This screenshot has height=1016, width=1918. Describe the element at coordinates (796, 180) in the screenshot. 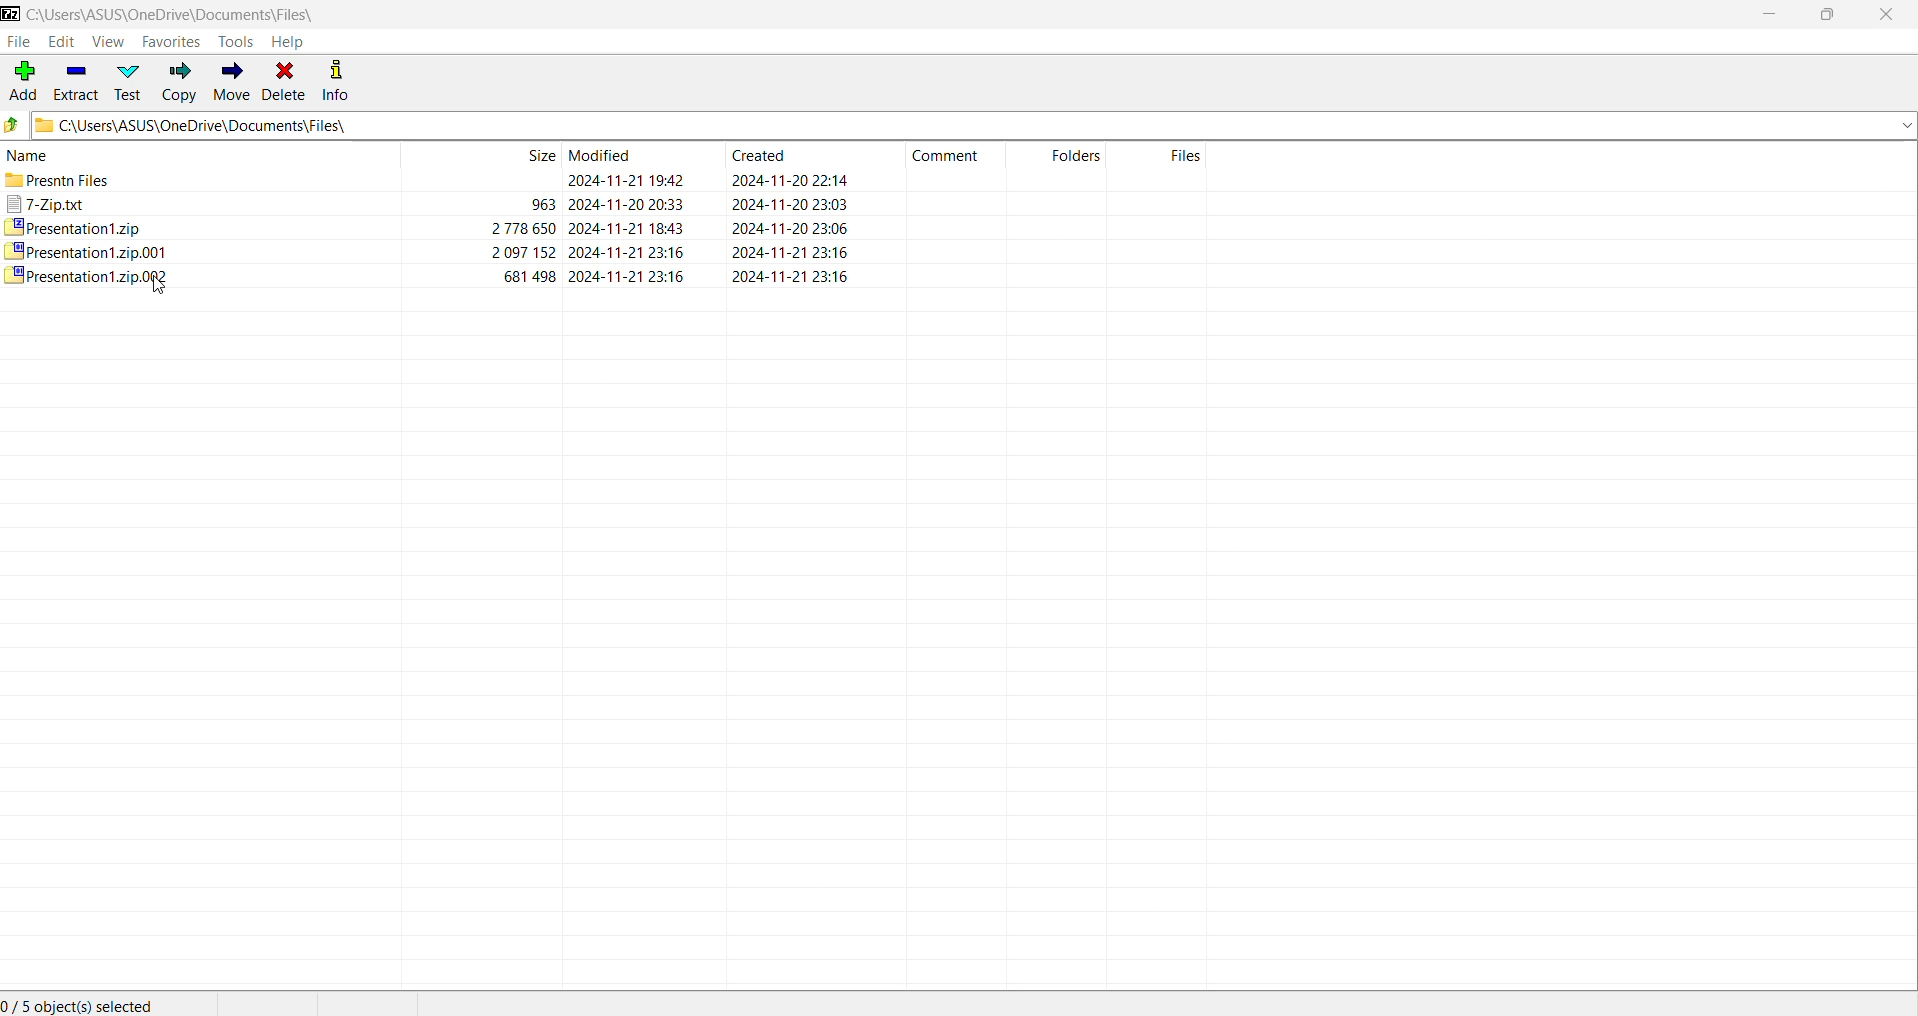

I see `2024-11-20 22:14` at that location.